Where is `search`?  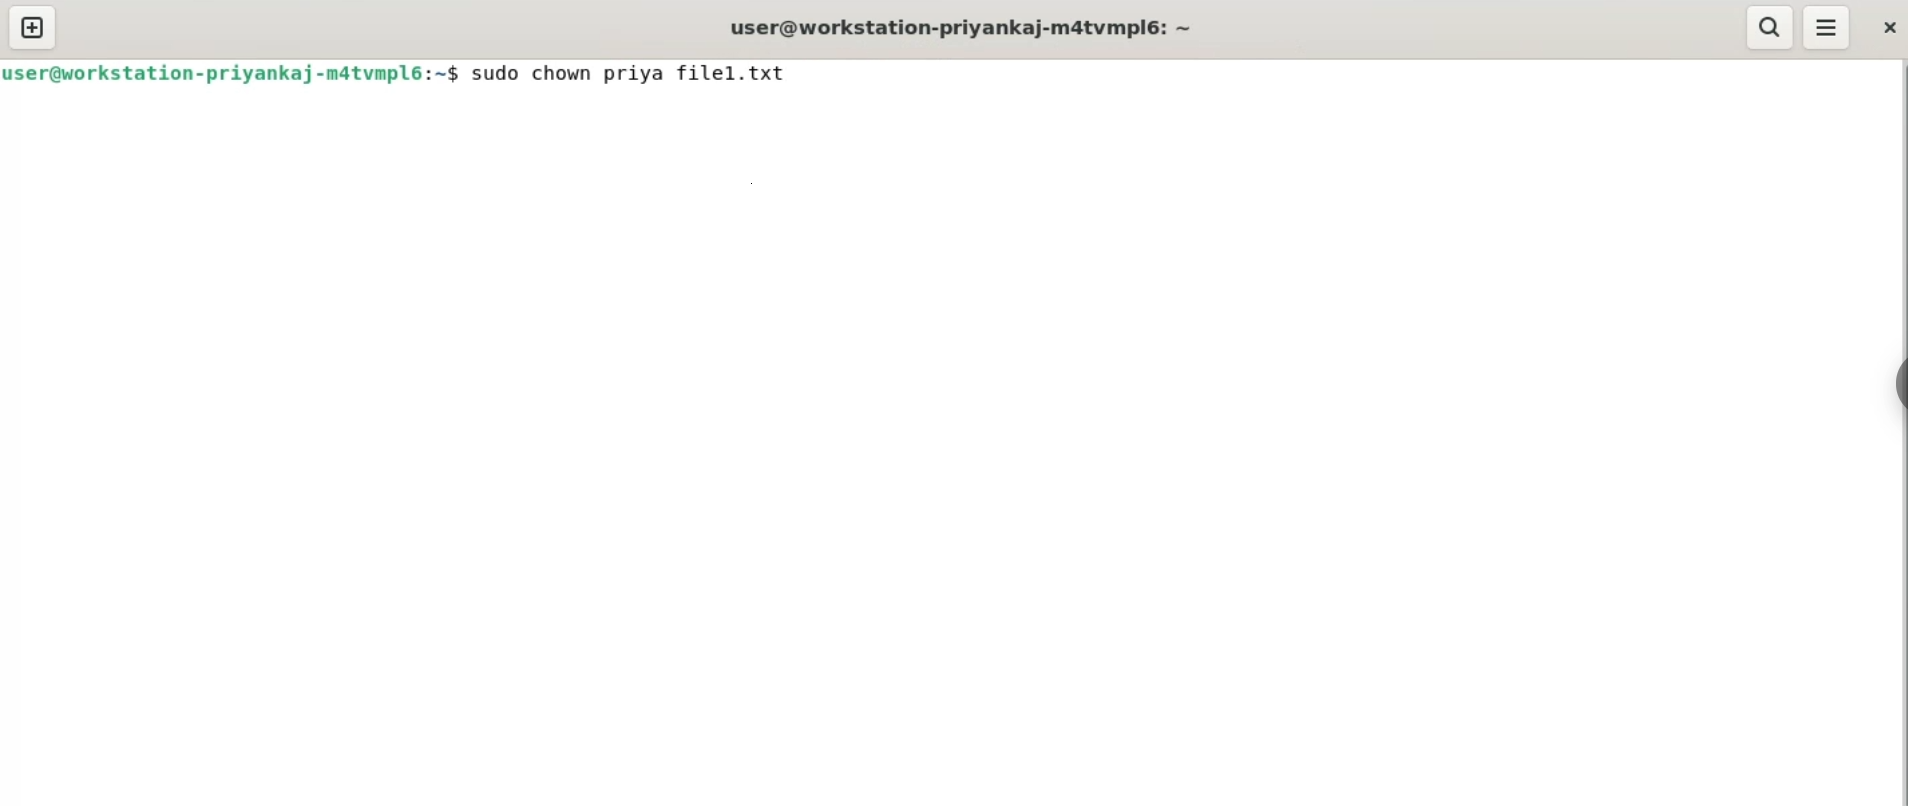
search is located at coordinates (1772, 28).